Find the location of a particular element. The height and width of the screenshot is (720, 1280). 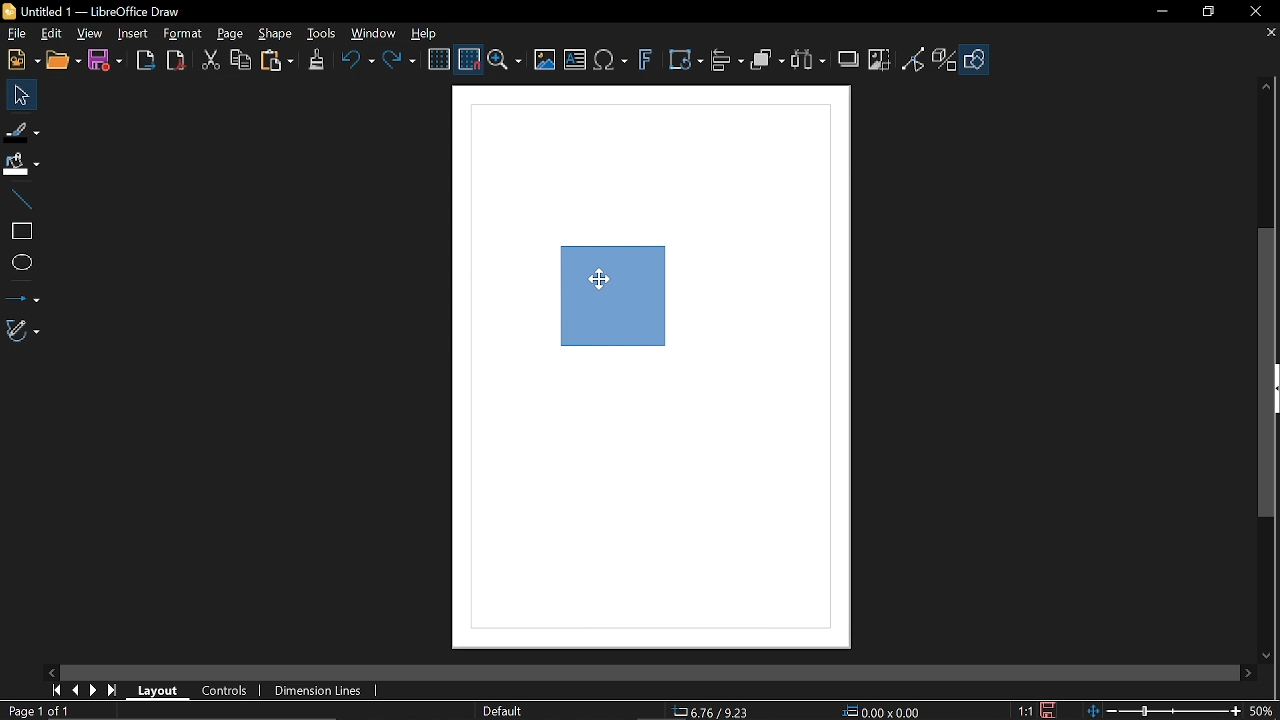

Slide master name is located at coordinates (503, 709).